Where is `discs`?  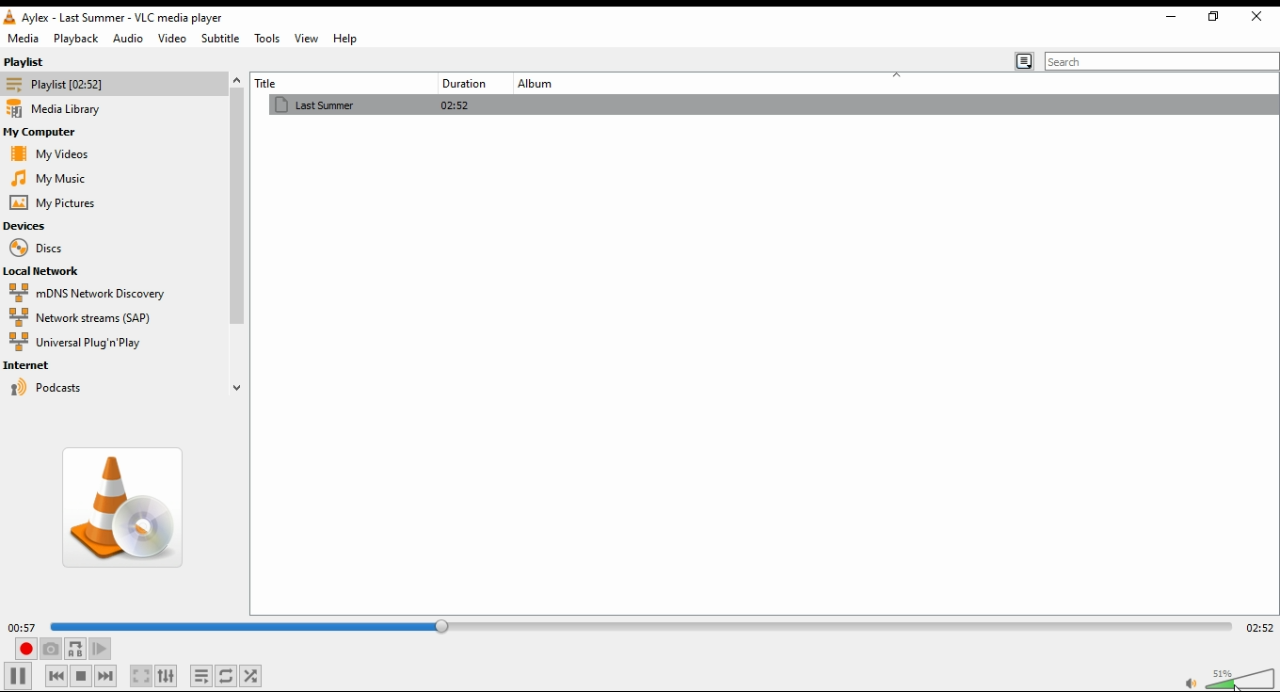 discs is located at coordinates (34, 248).